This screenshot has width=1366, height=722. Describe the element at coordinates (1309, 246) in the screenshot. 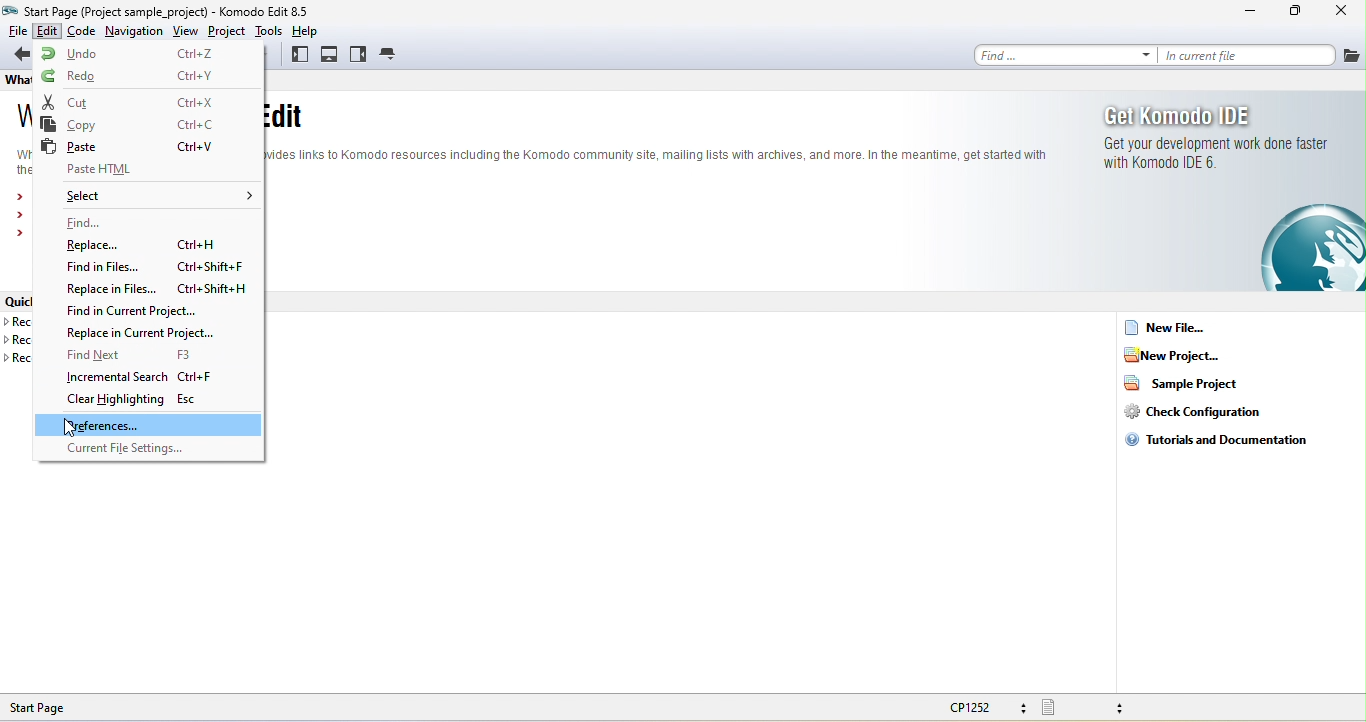

I see `komodo edit logo` at that location.